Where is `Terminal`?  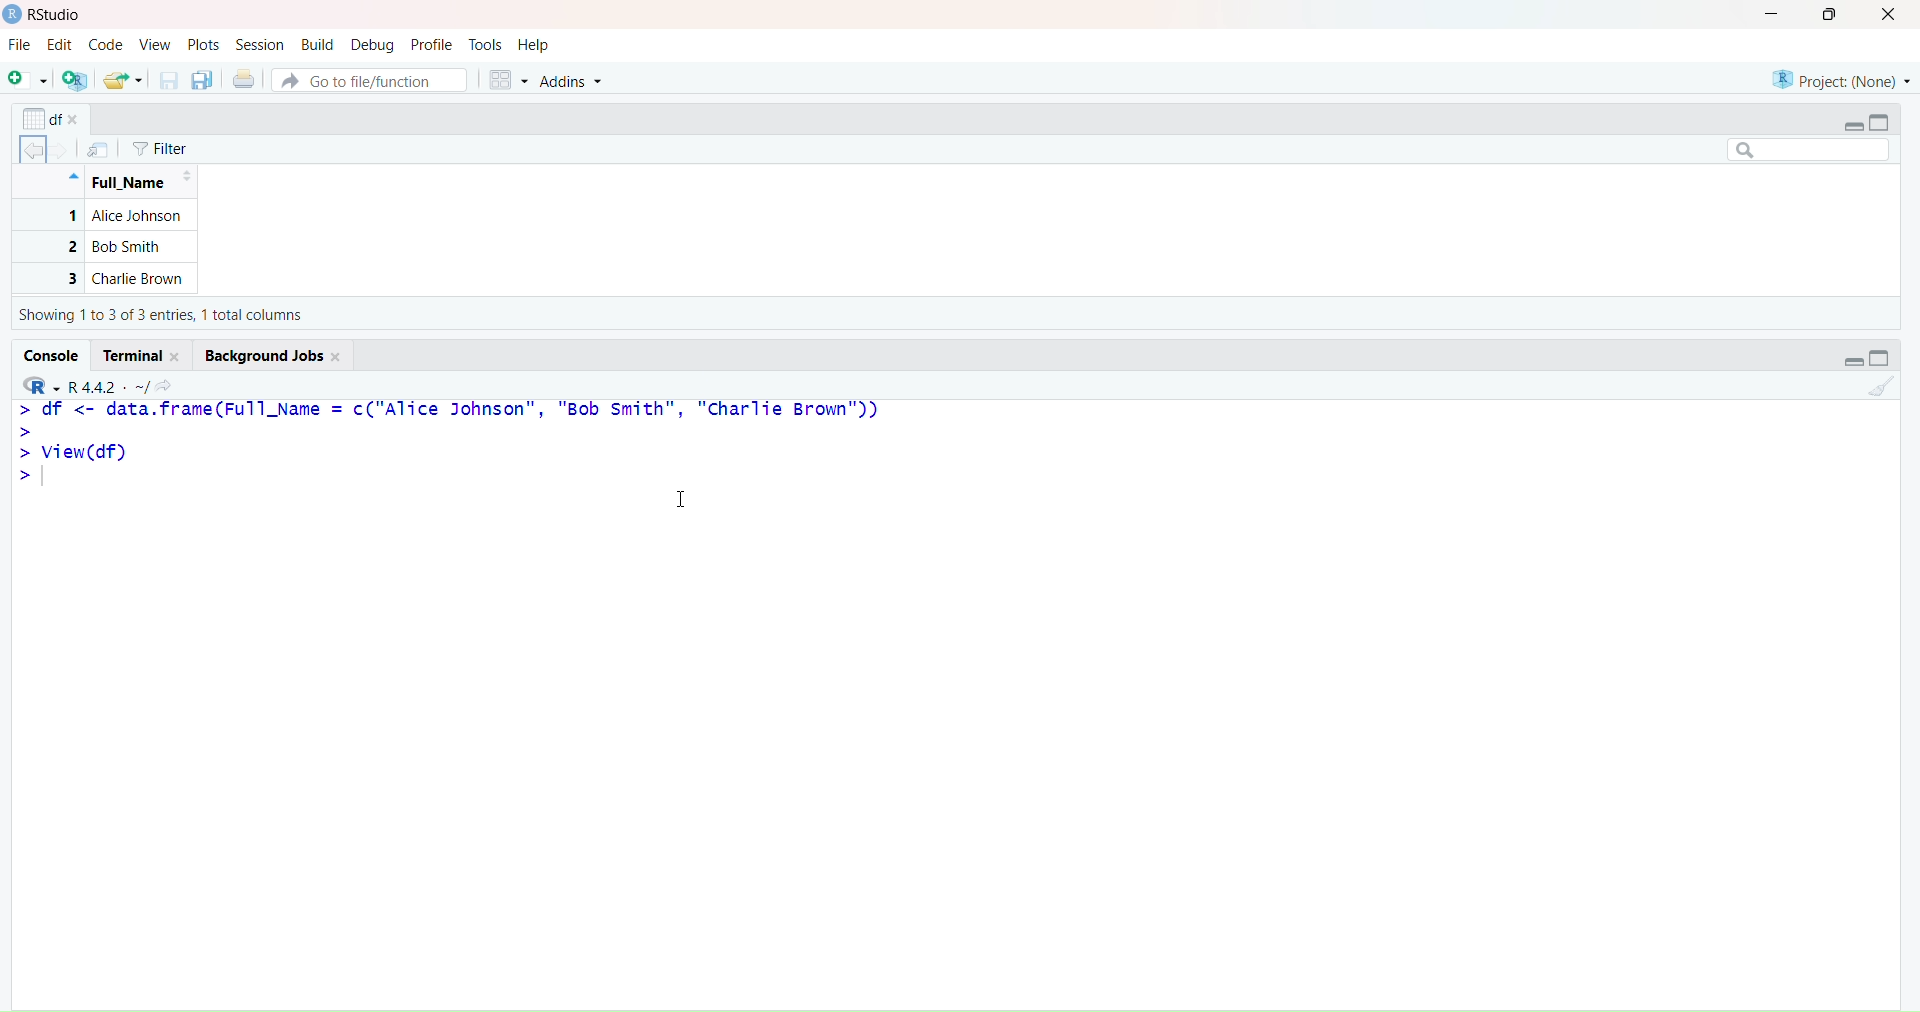
Terminal is located at coordinates (147, 352).